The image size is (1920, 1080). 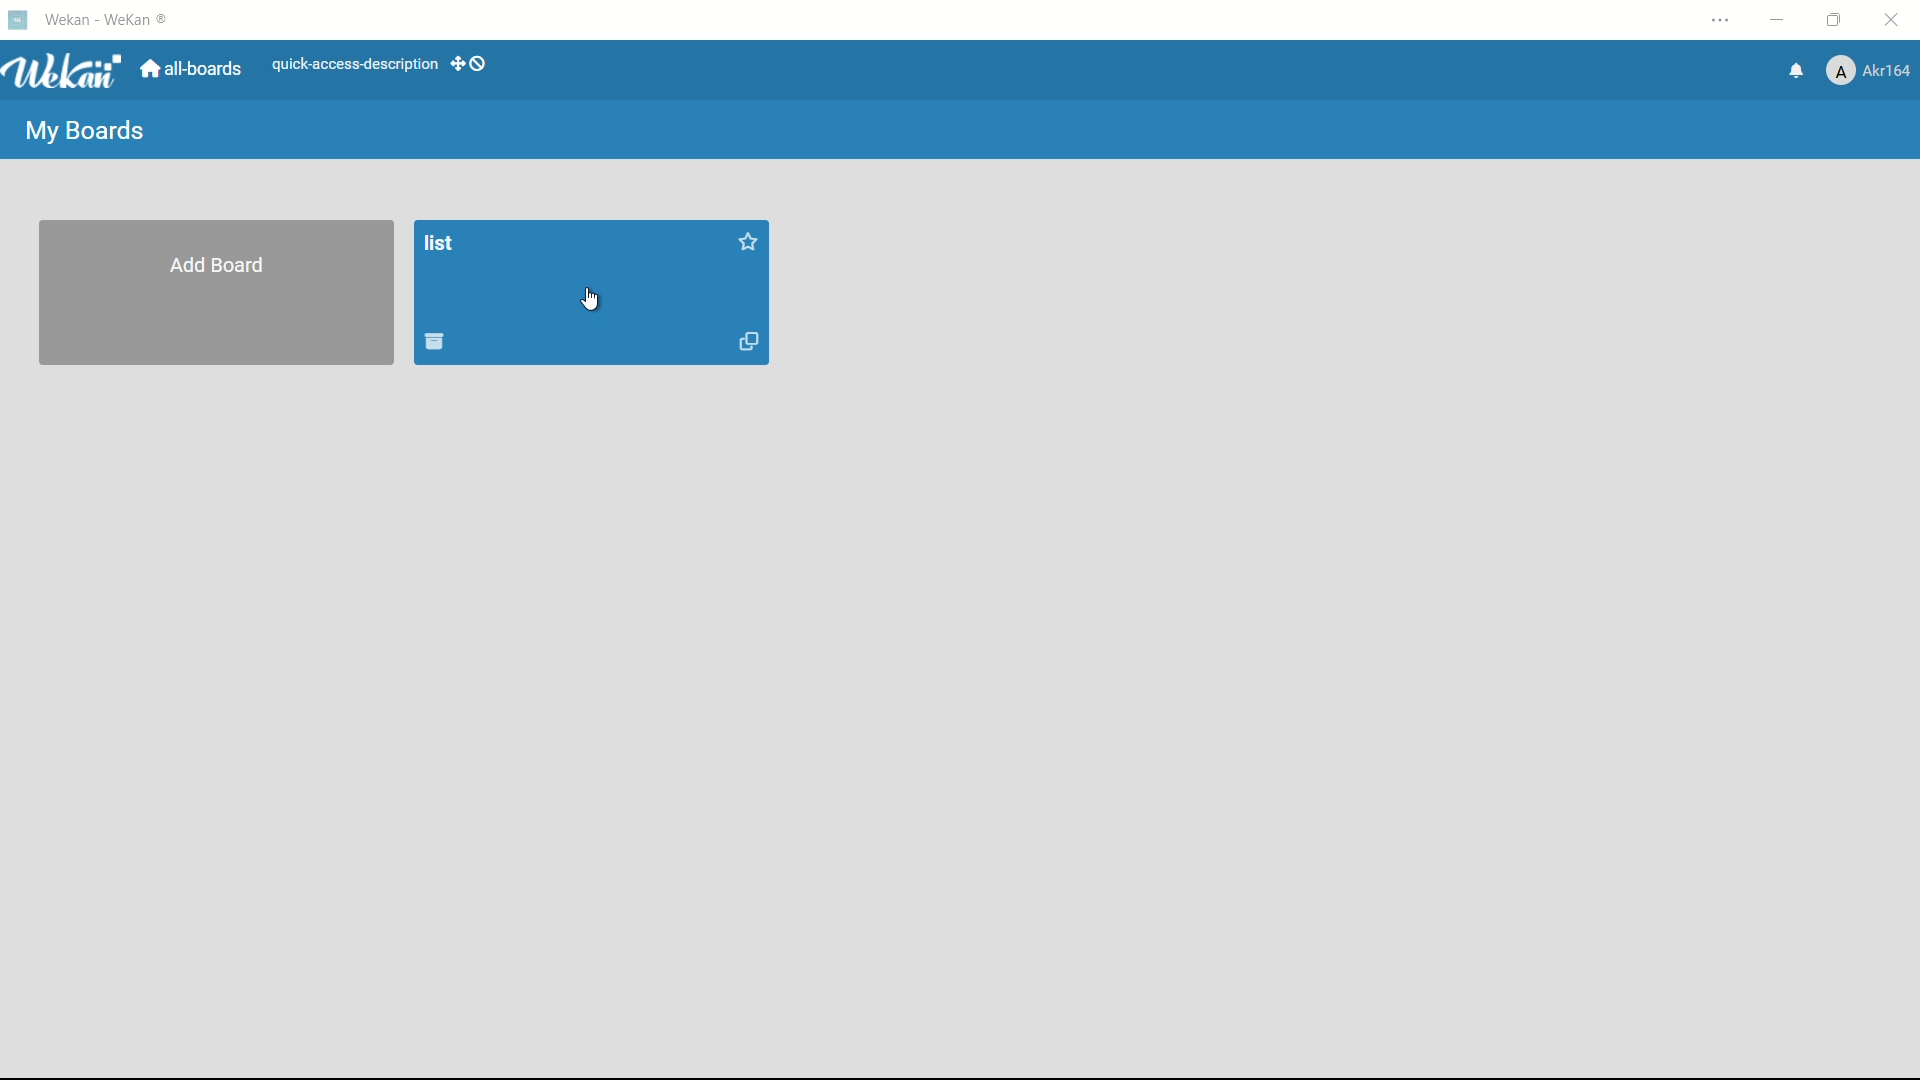 I want to click on star, so click(x=748, y=245).